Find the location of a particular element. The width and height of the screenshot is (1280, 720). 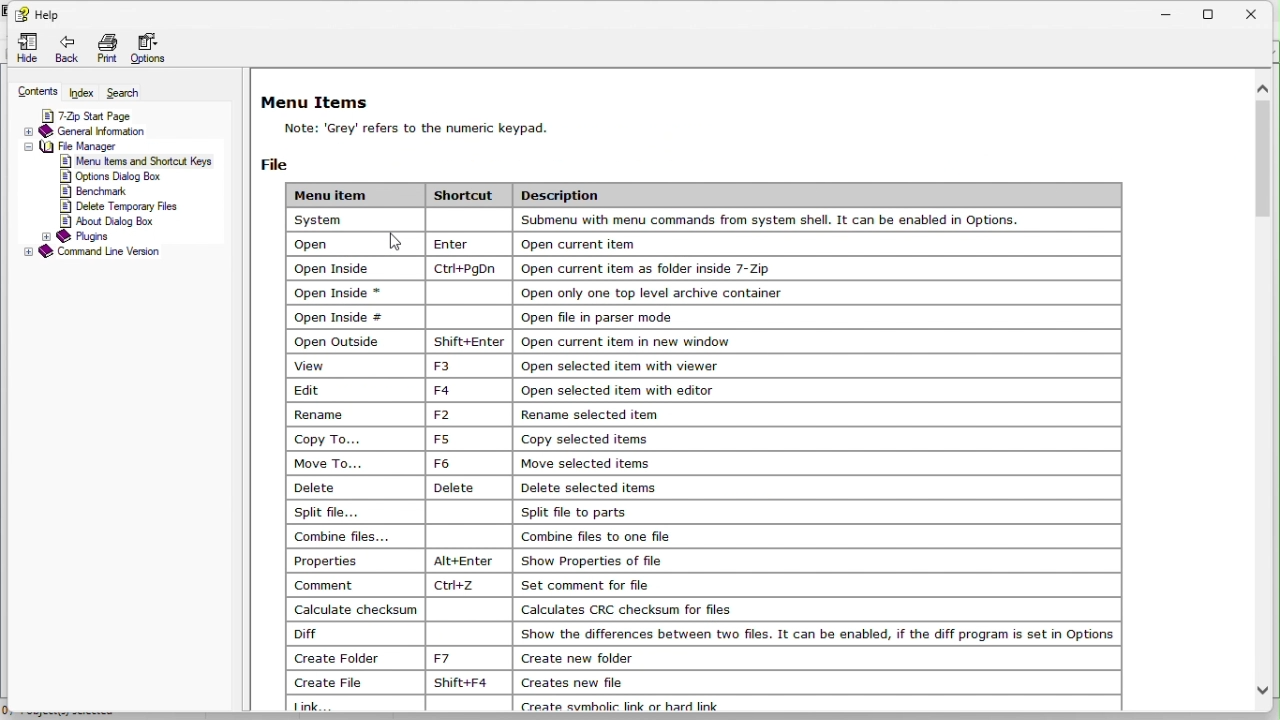

Split file | | Split file to parts is located at coordinates (471, 512).